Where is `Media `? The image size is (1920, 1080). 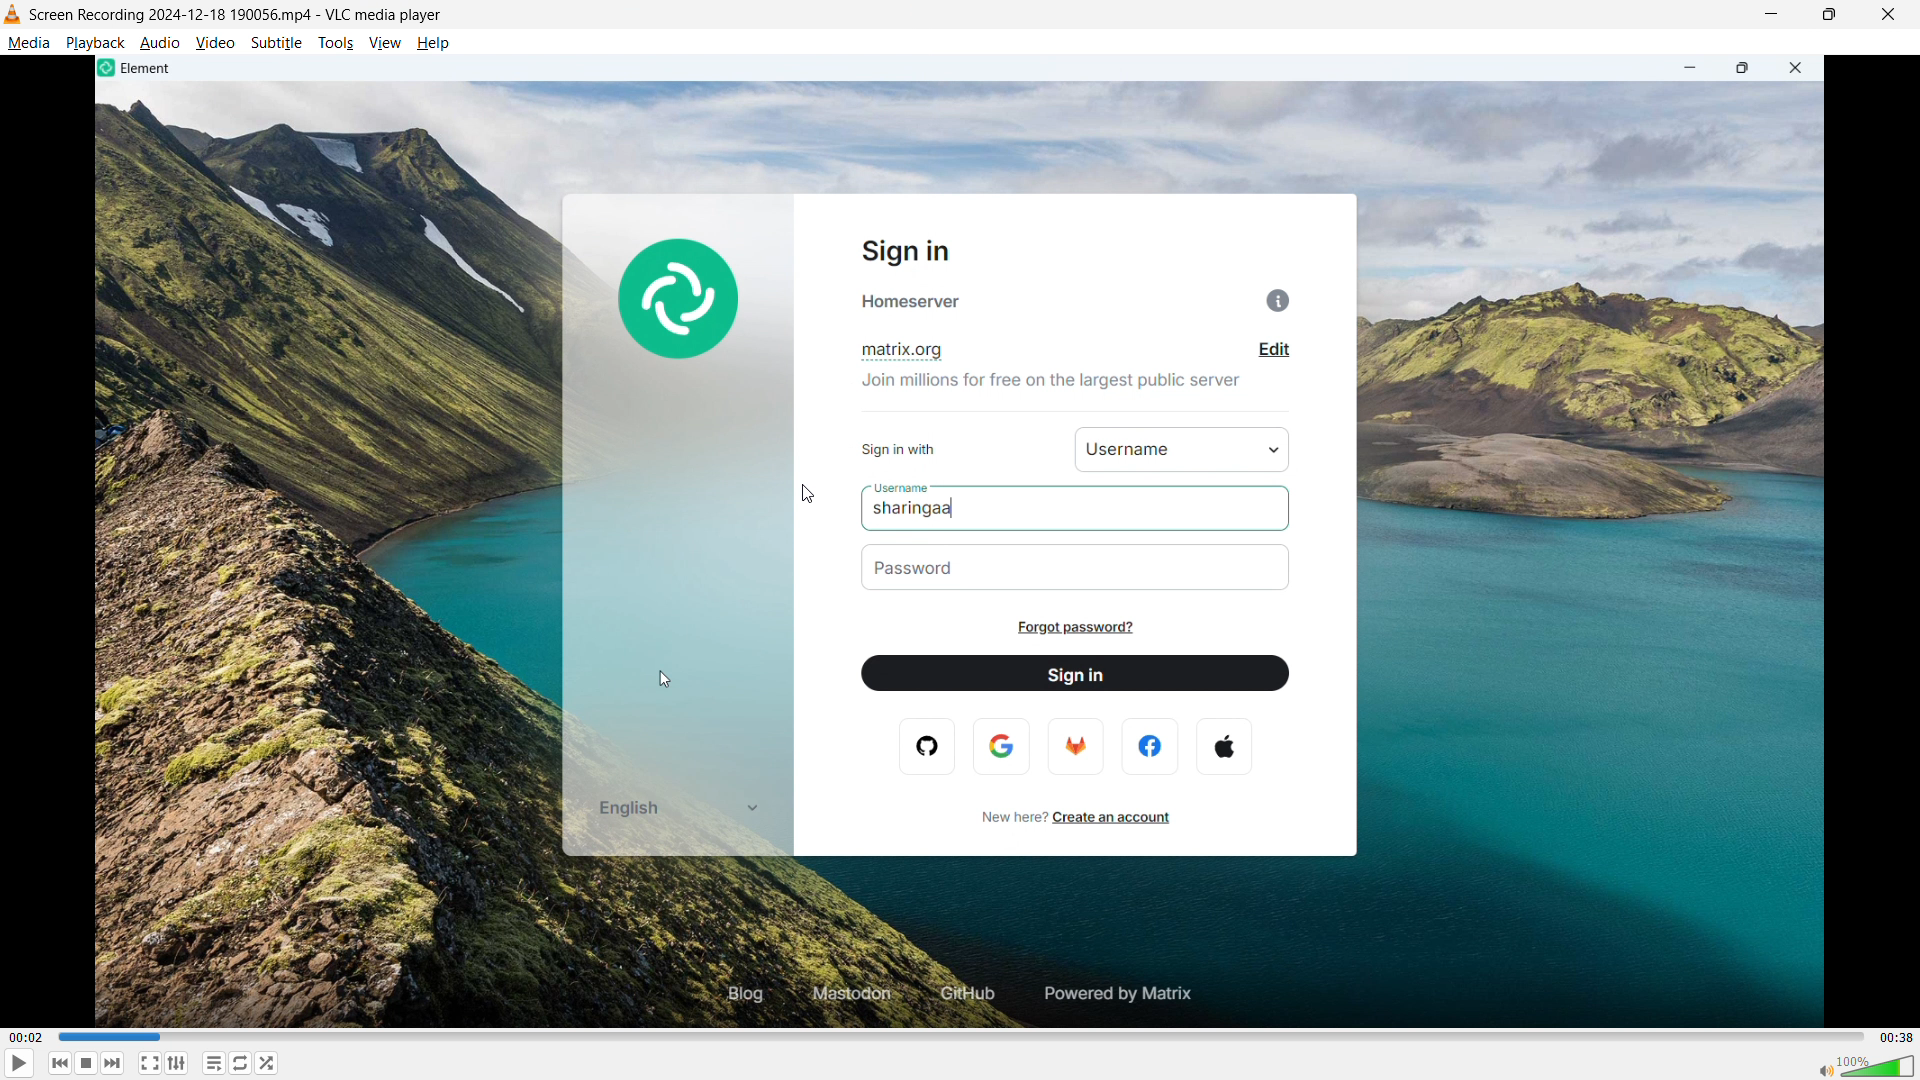 Media  is located at coordinates (28, 43).